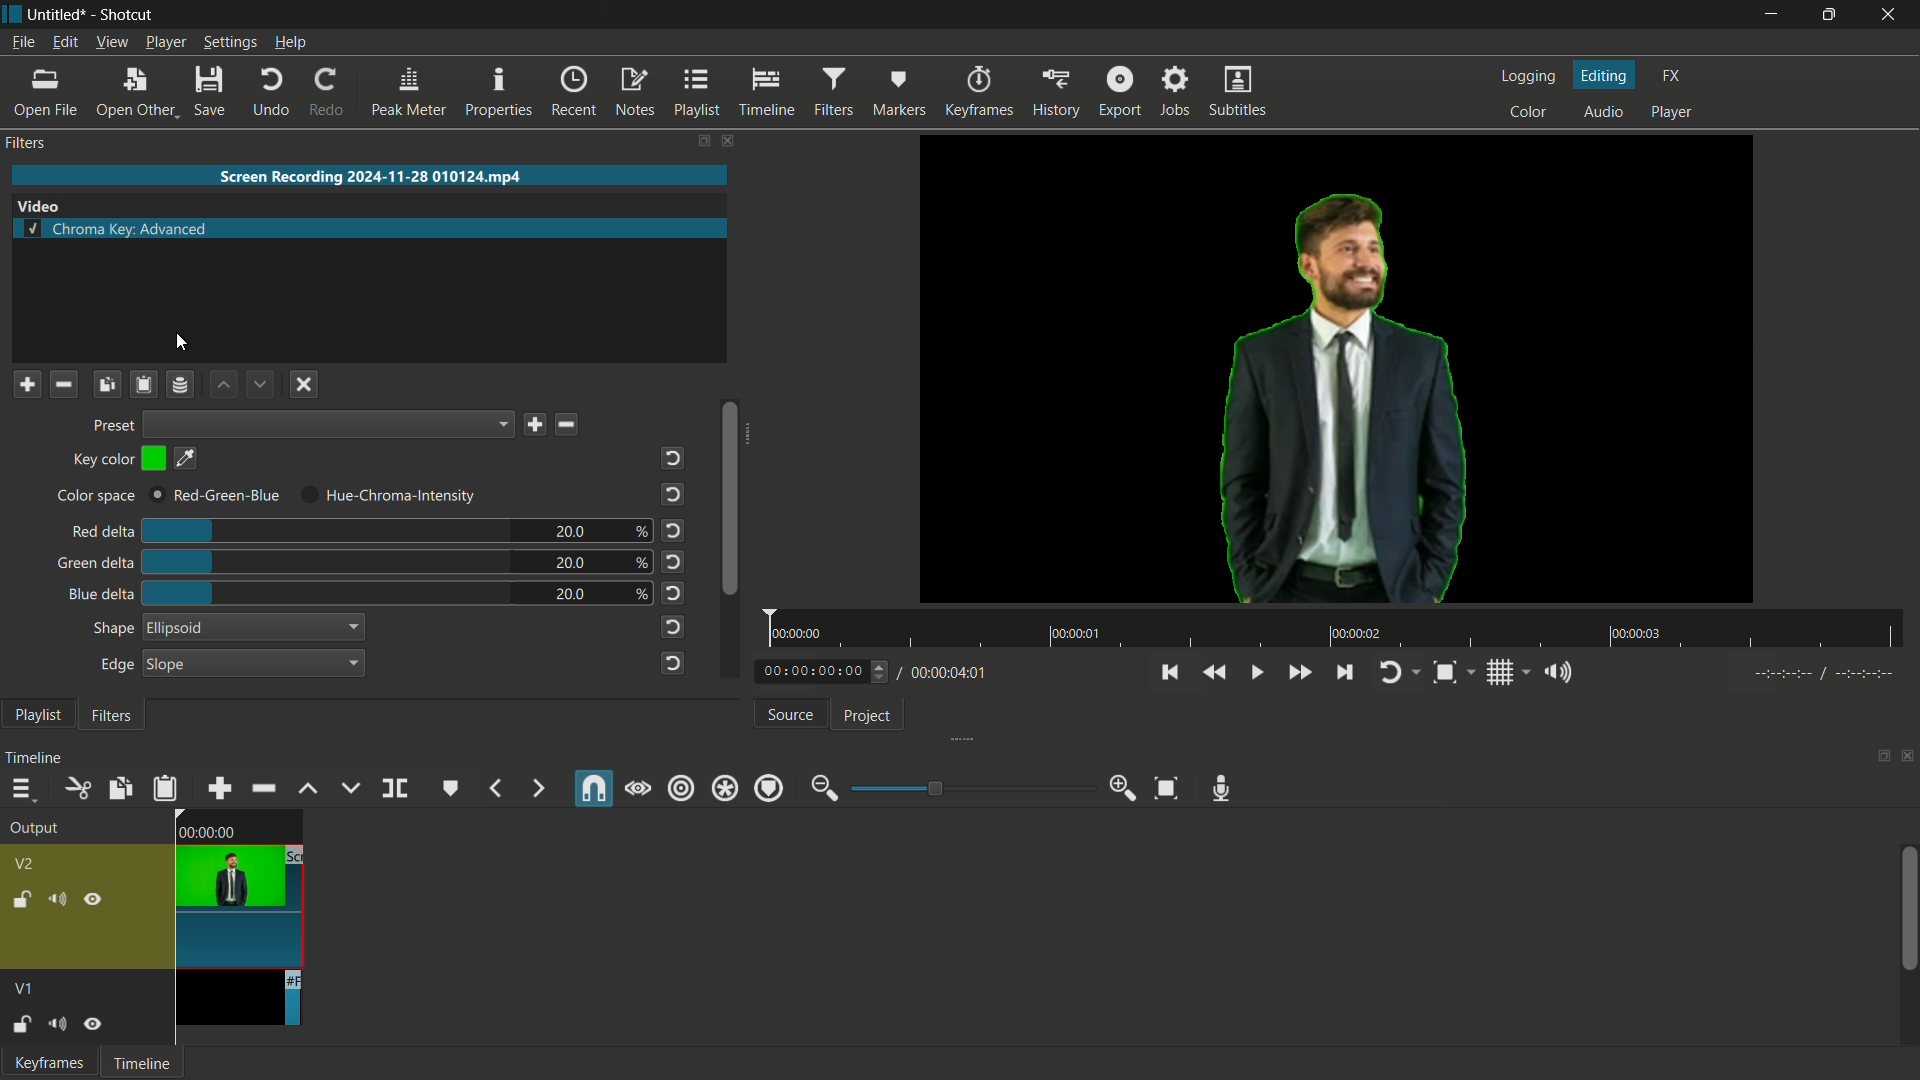 This screenshot has width=1920, height=1080. What do you see at coordinates (1115, 93) in the screenshot?
I see `export` at bounding box center [1115, 93].